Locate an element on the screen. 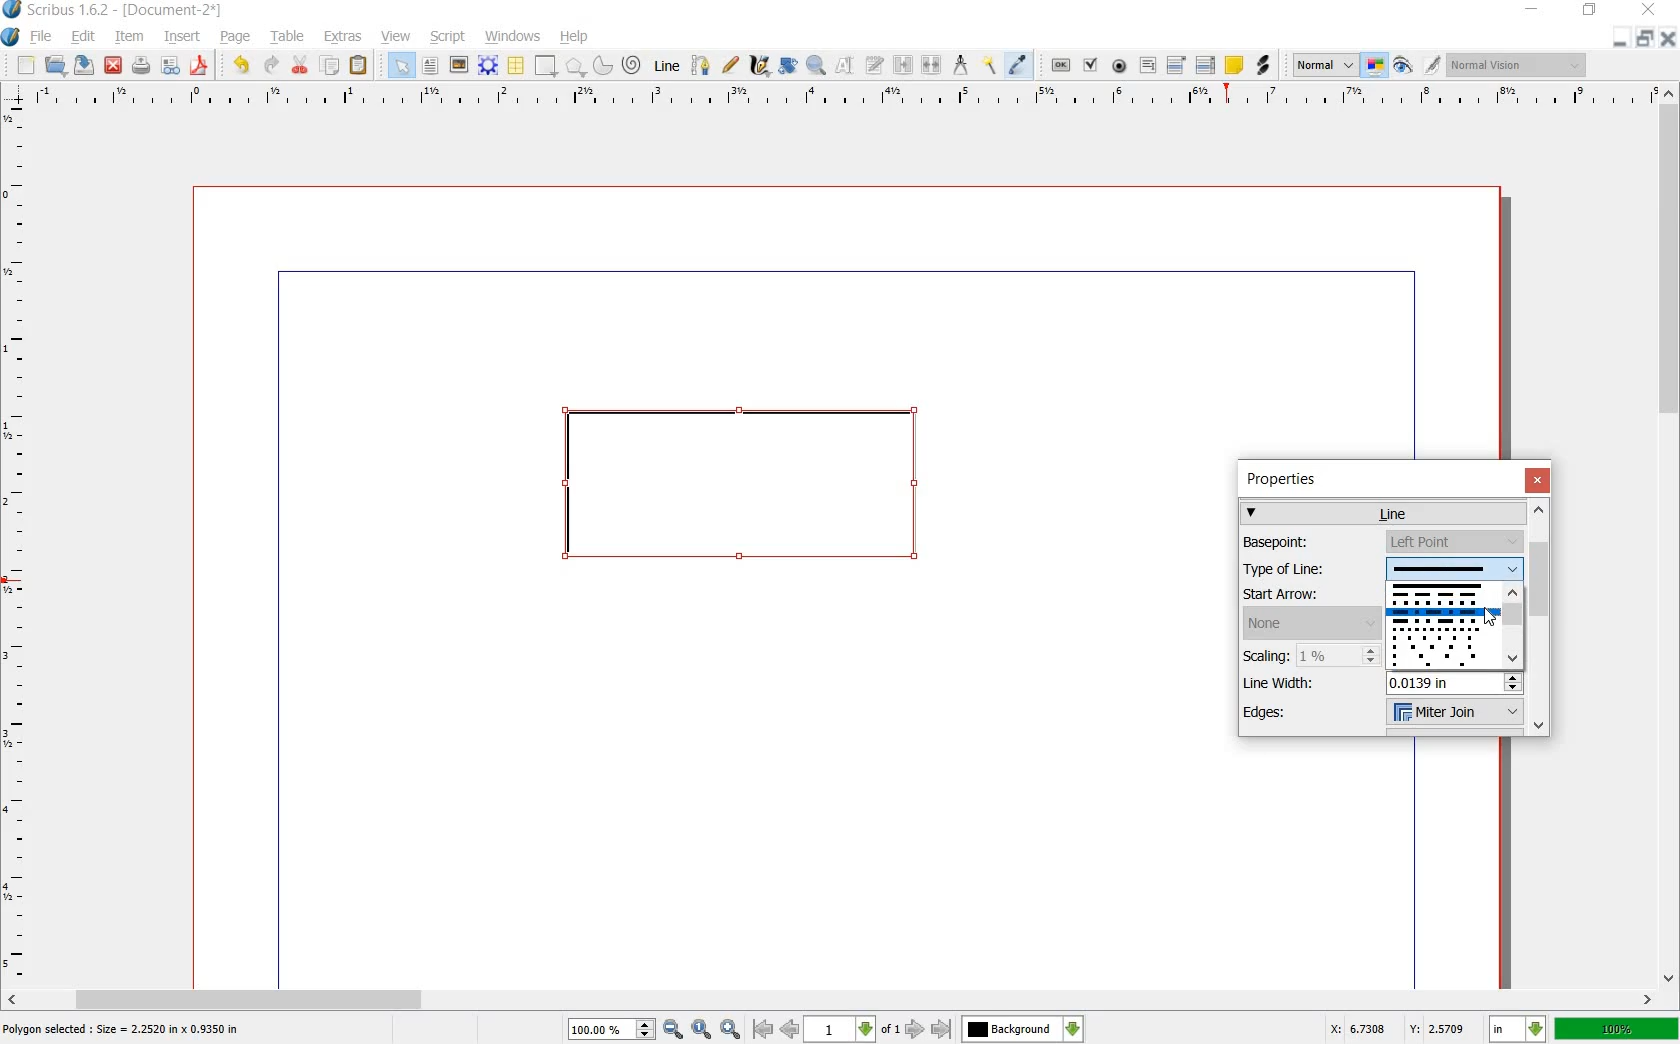  CLOSE is located at coordinates (1670, 38).